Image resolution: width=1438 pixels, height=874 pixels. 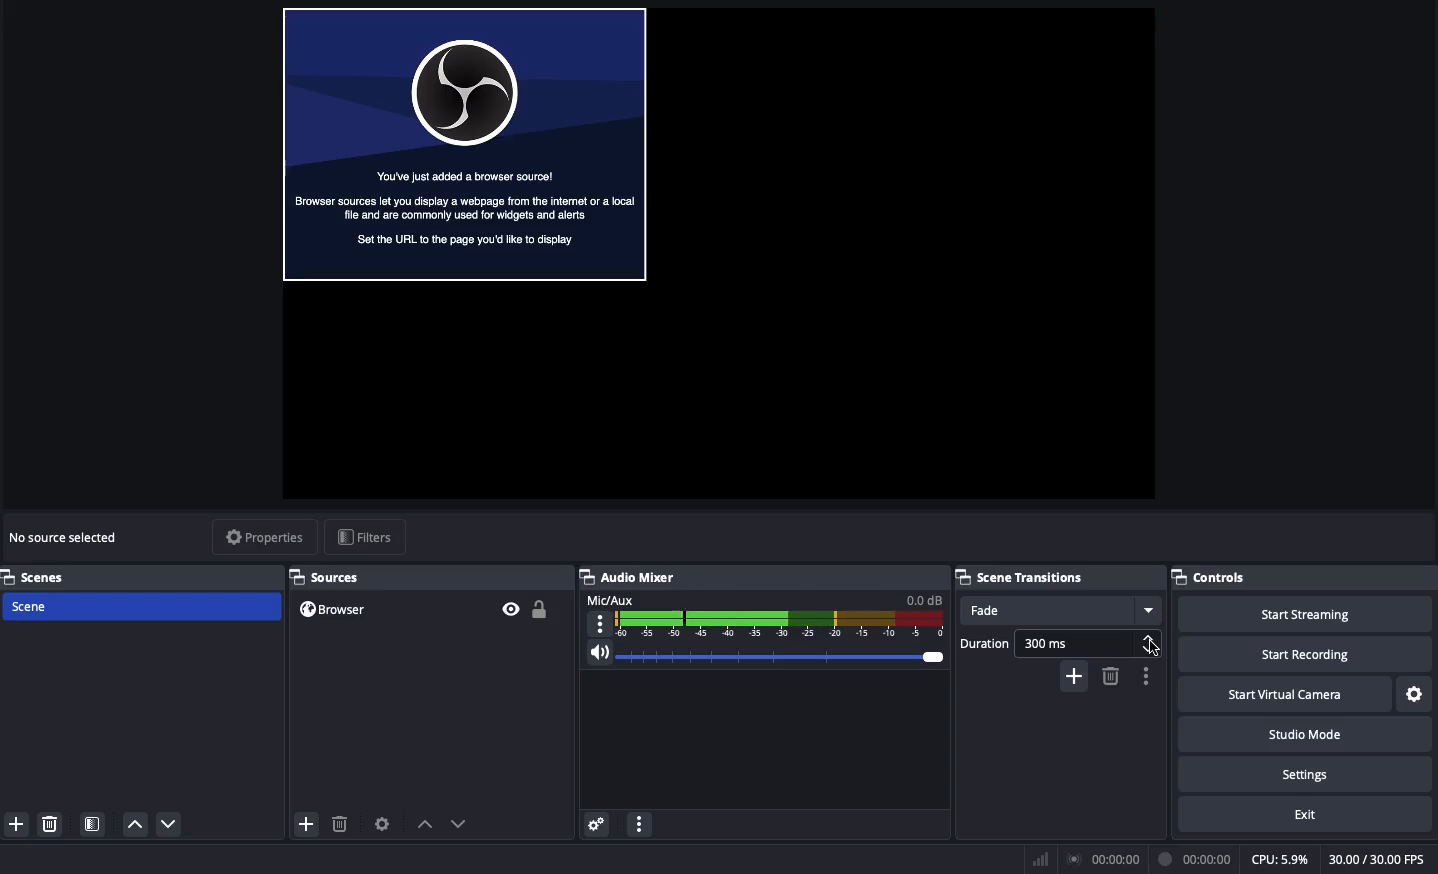 I want to click on Settings, so click(x=1309, y=775).